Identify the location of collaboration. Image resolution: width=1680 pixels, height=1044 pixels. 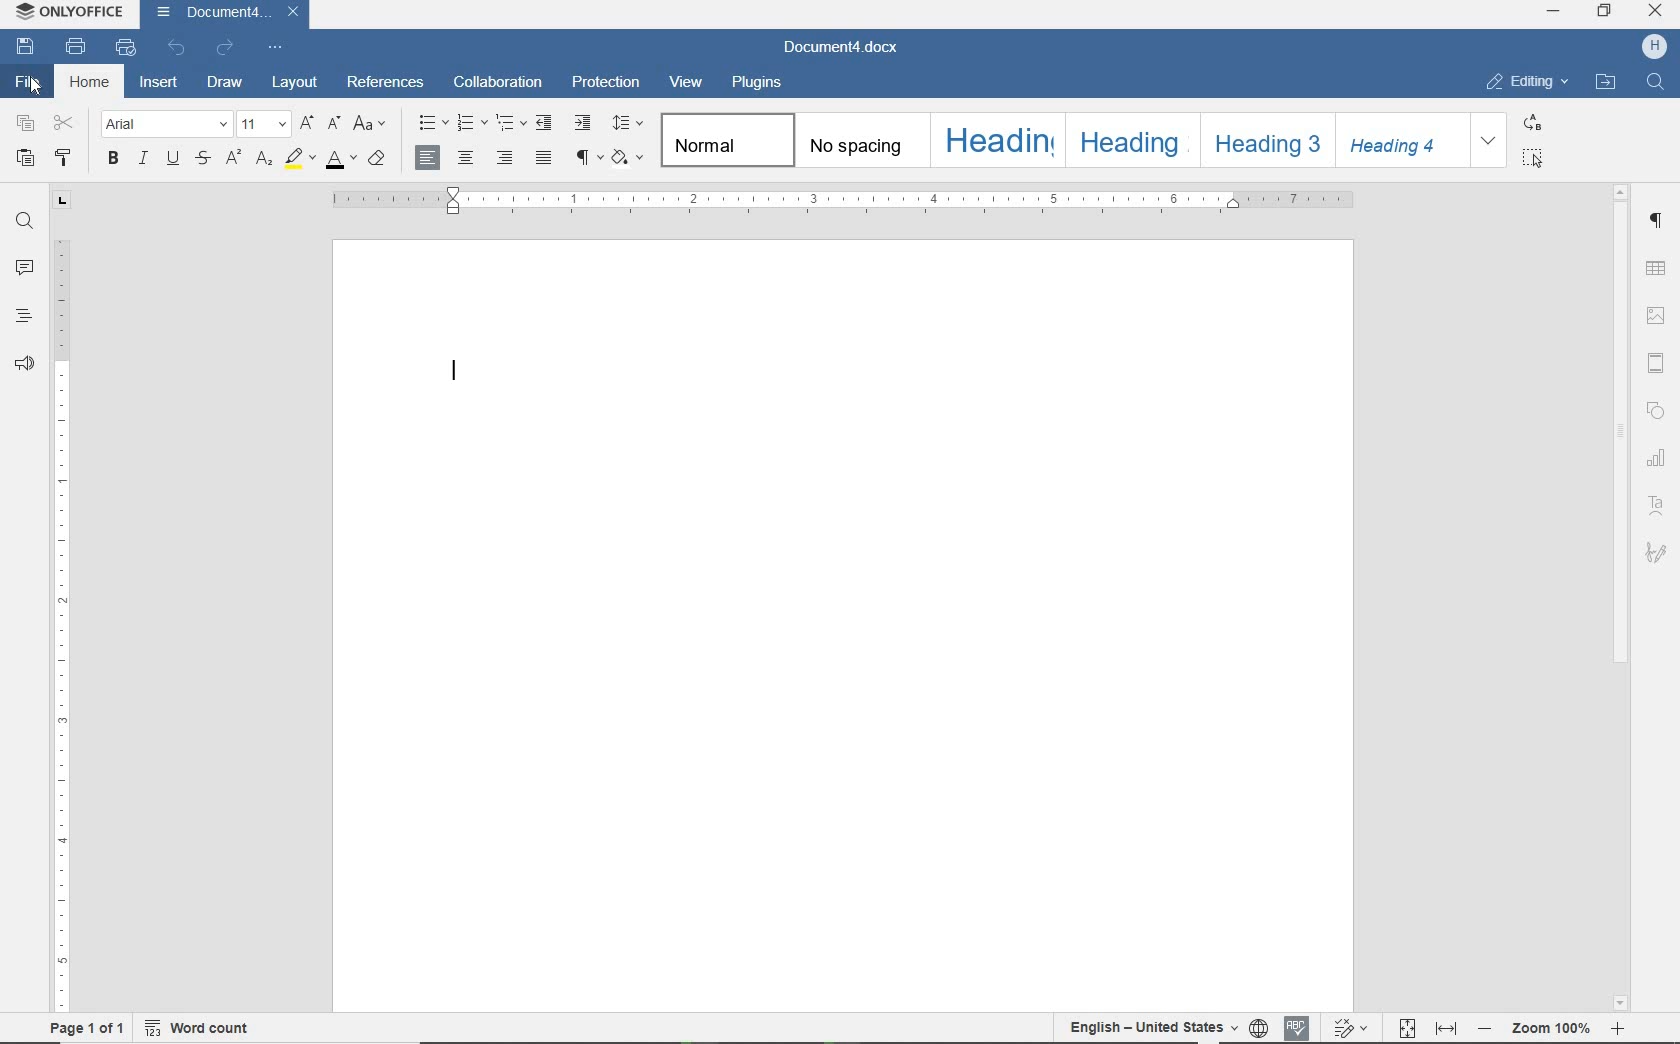
(499, 84).